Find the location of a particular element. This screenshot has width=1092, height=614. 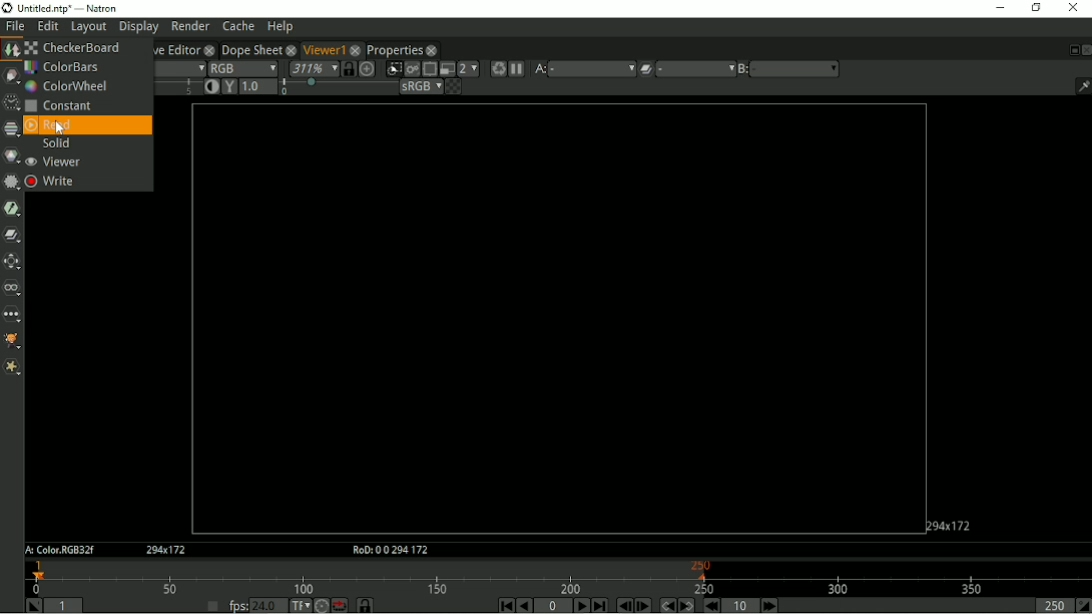

Next Increment is located at coordinates (769, 605).